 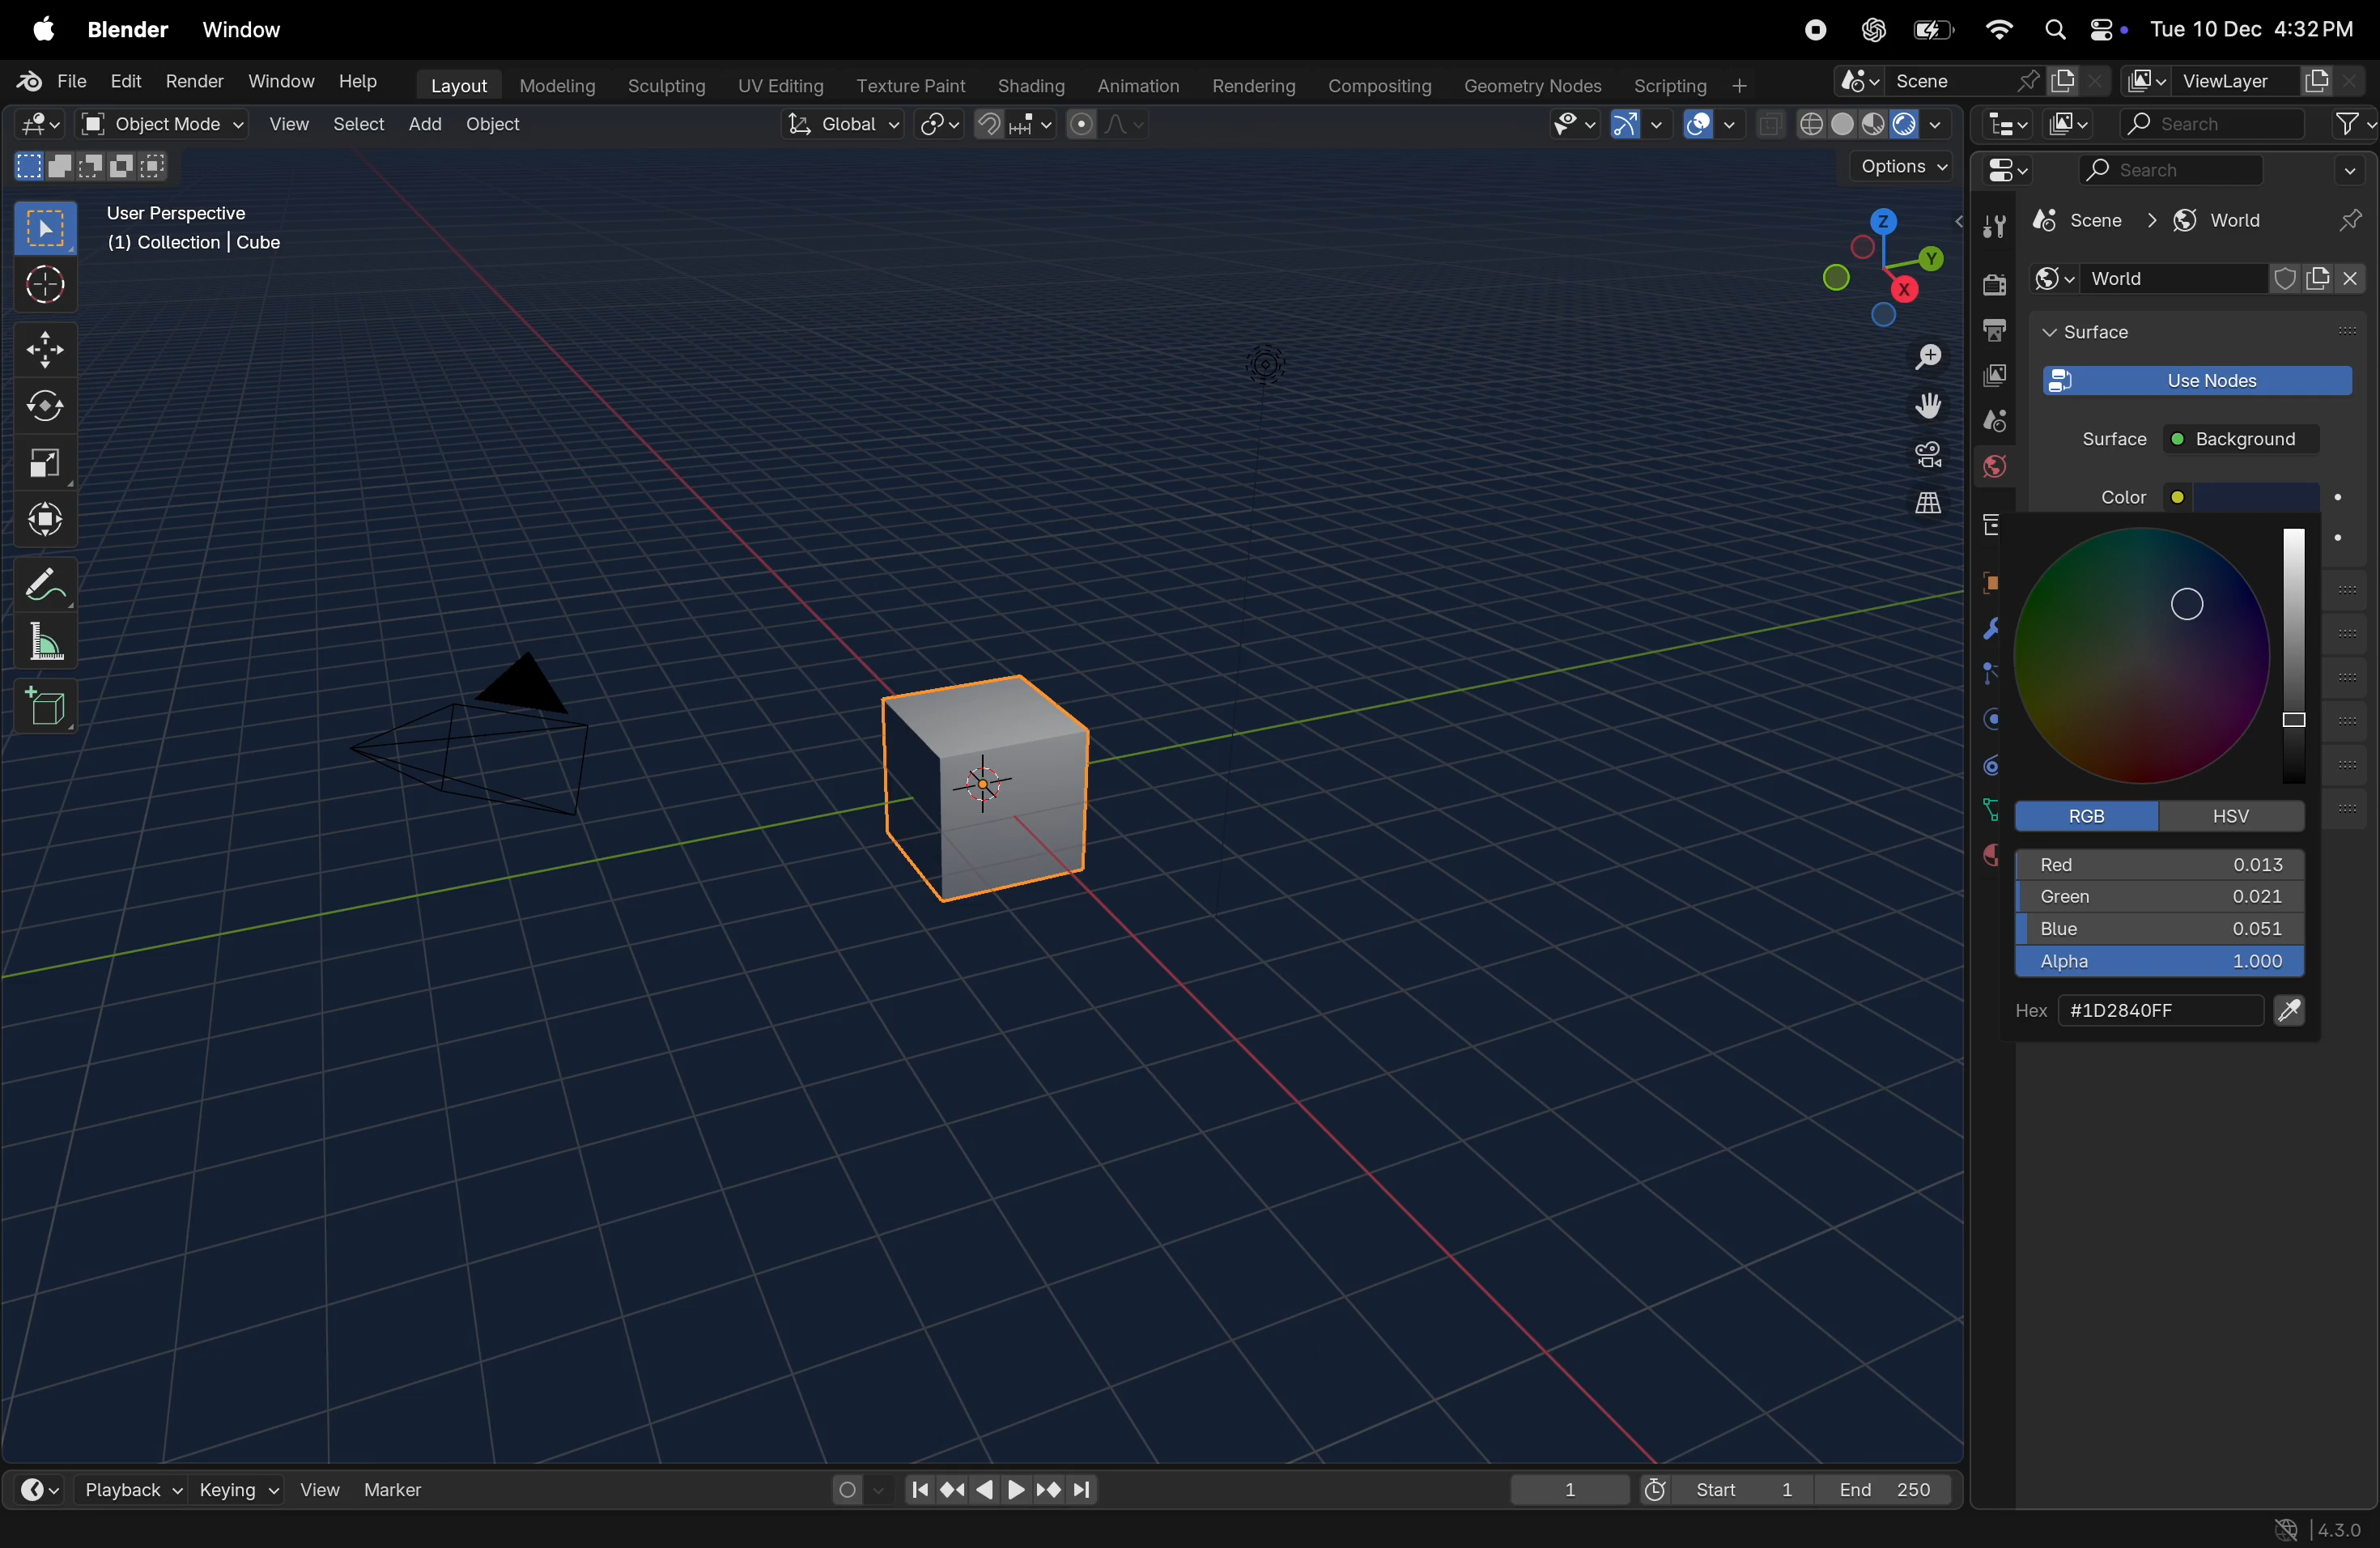 I want to click on record, so click(x=1821, y=33).